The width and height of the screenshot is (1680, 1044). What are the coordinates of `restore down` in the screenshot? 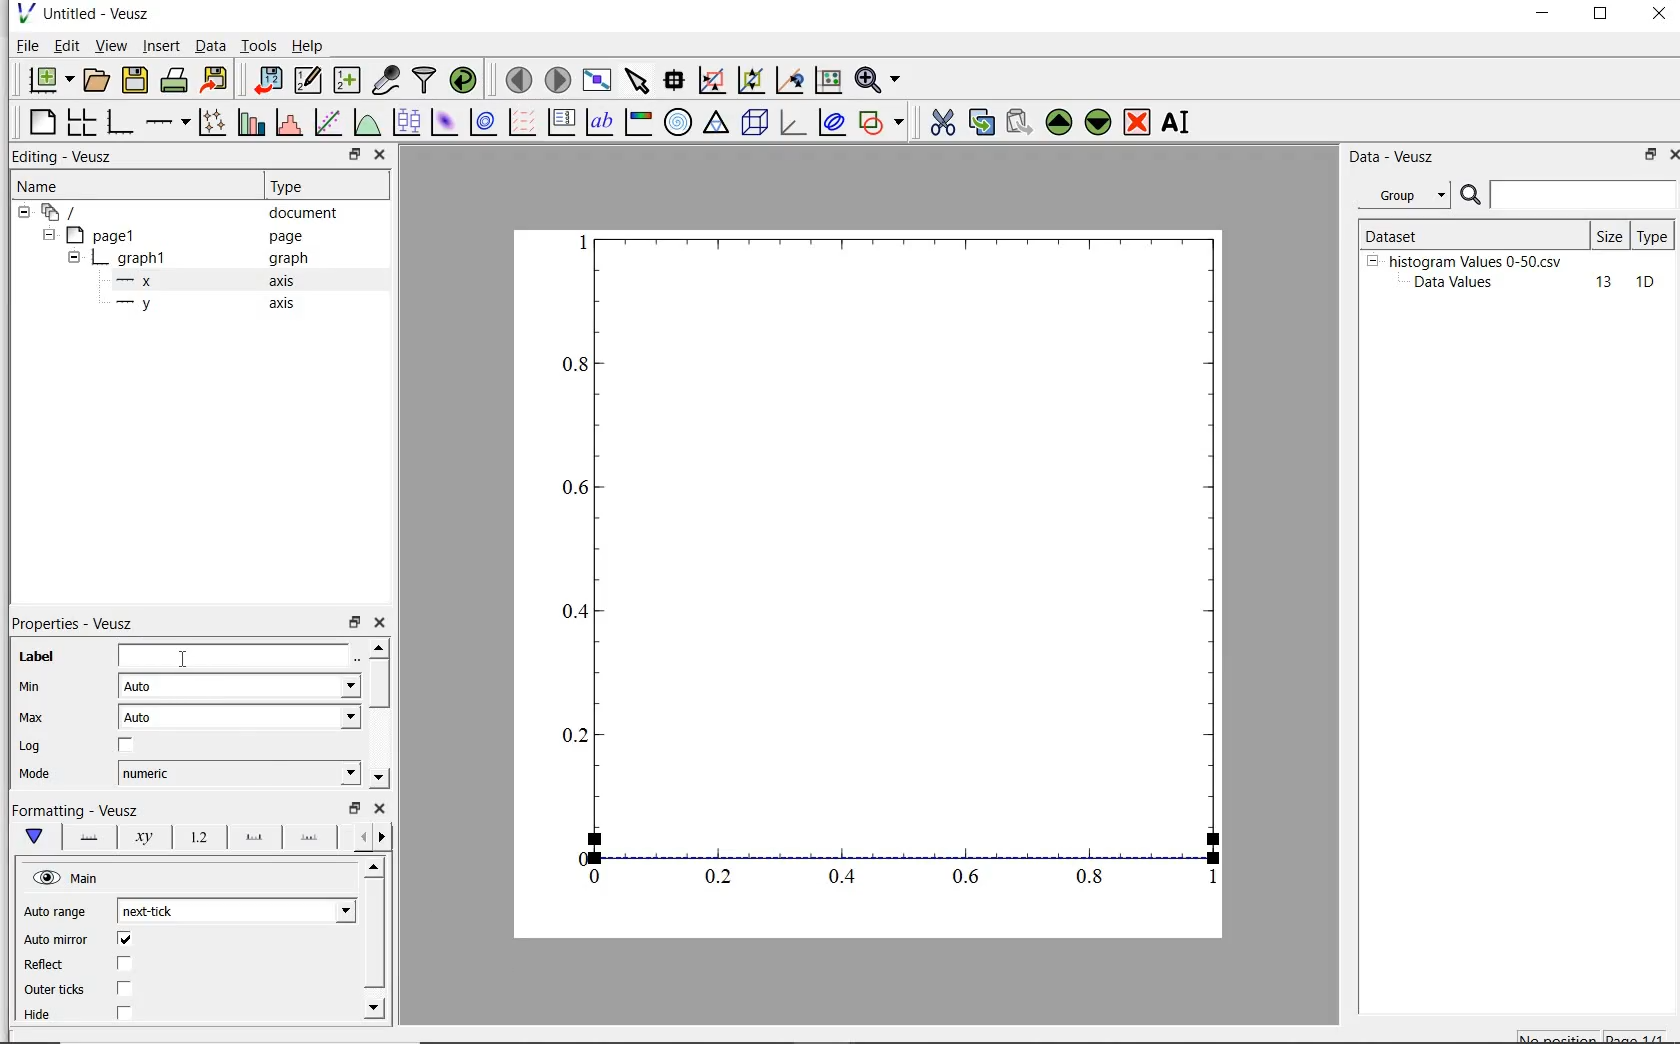 It's located at (354, 155).